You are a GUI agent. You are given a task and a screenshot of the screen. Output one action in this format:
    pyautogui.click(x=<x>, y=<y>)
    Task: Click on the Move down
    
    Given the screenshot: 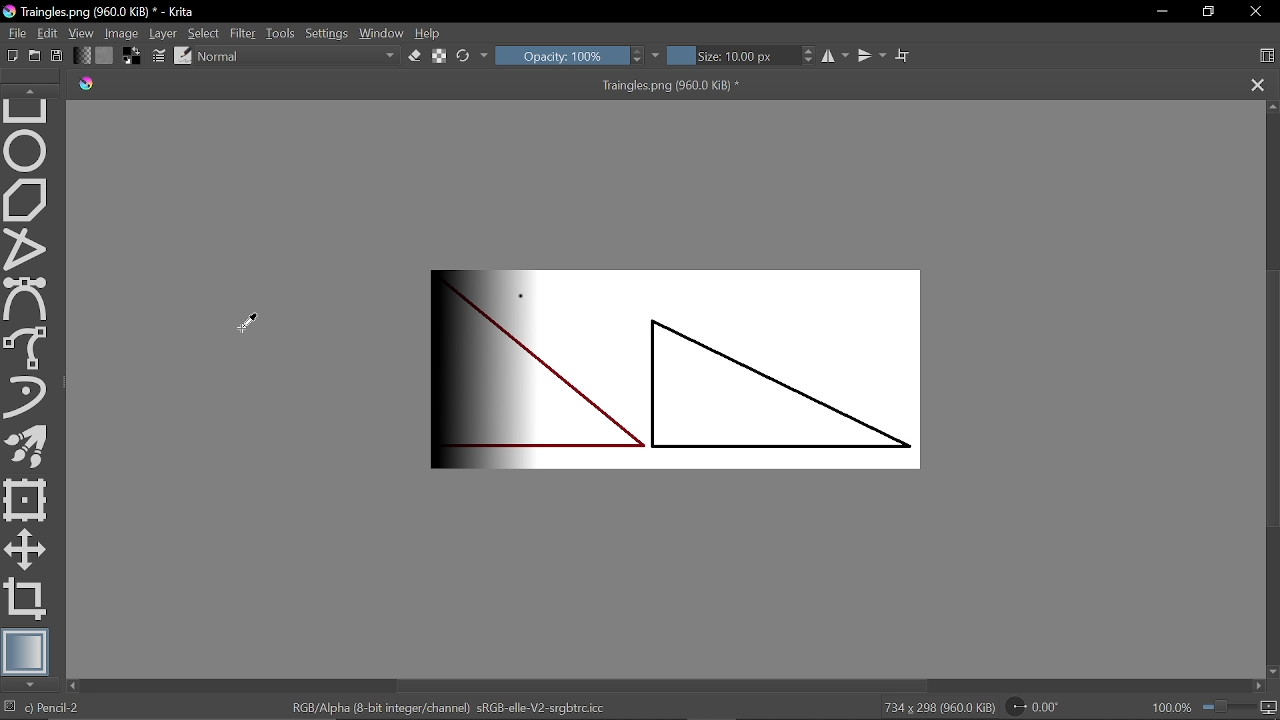 What is the action you would take?
    pyautogui.click(x=1271, y=669)
    